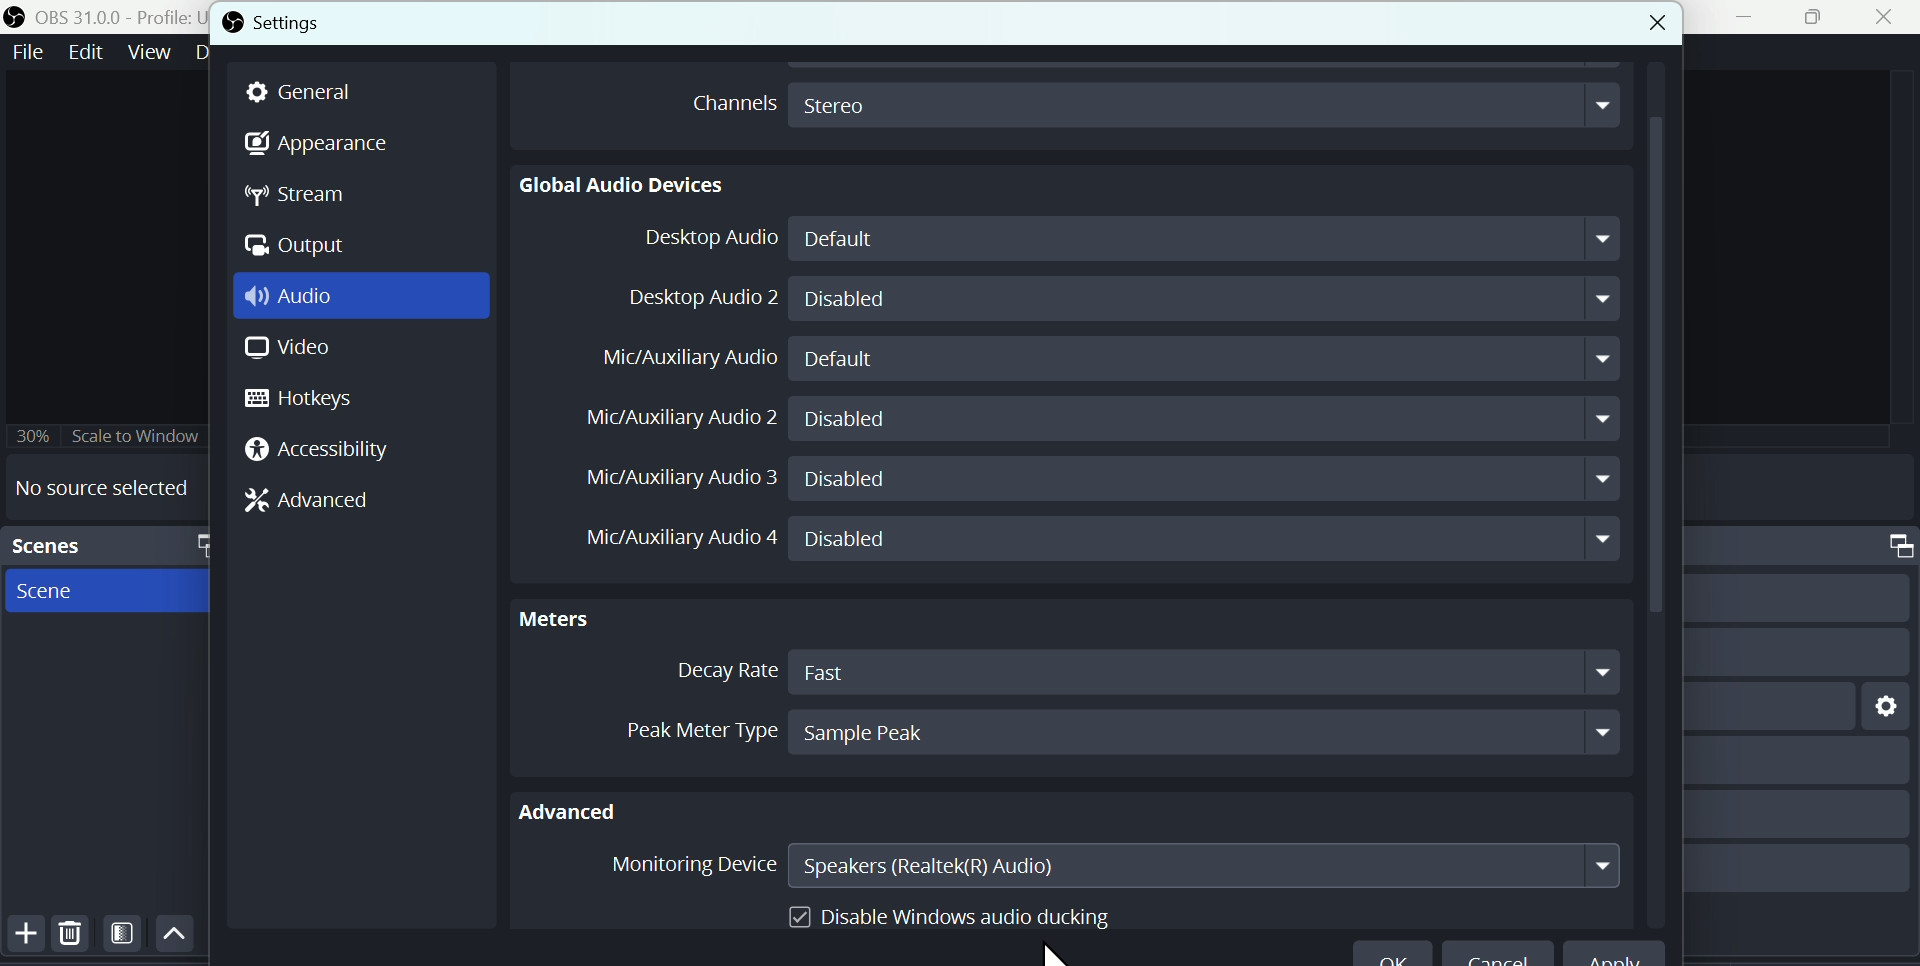  I want to click on Scene, so click(57, 594).